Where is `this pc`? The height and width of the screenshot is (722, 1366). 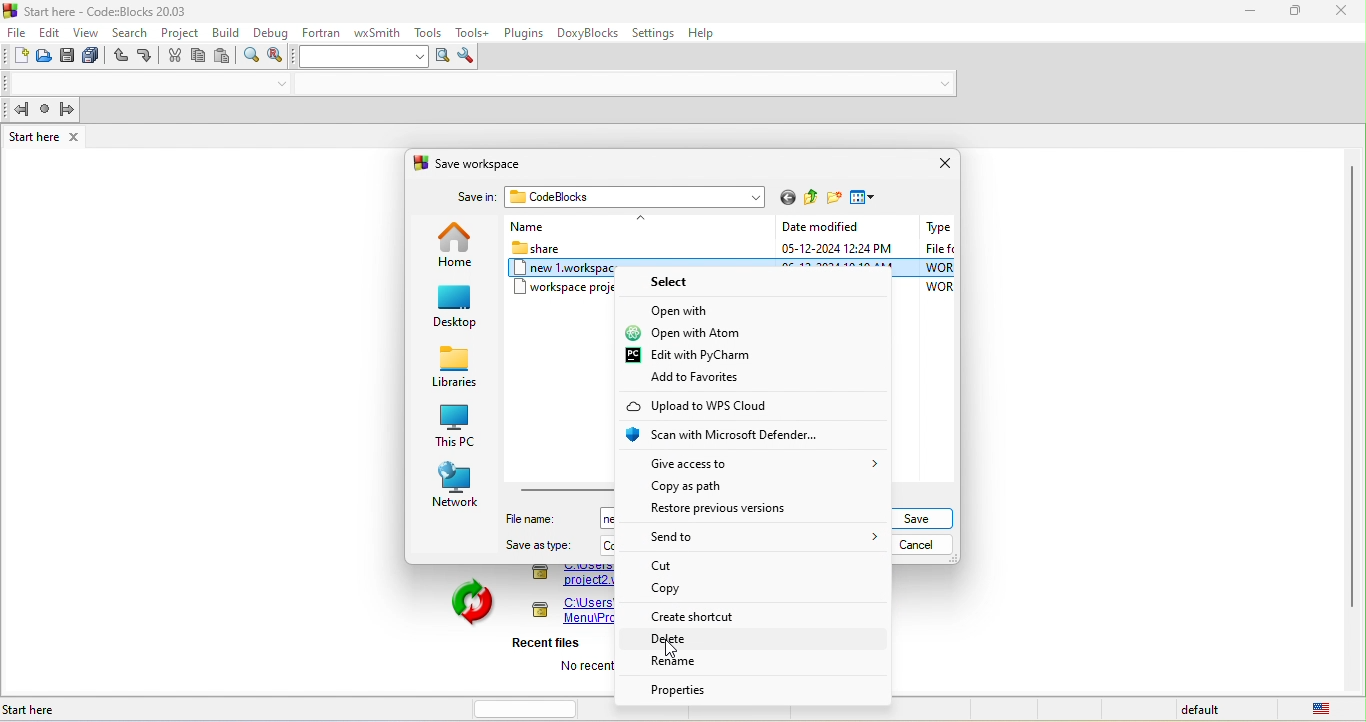 this pc is located at coordinates (453, 425).